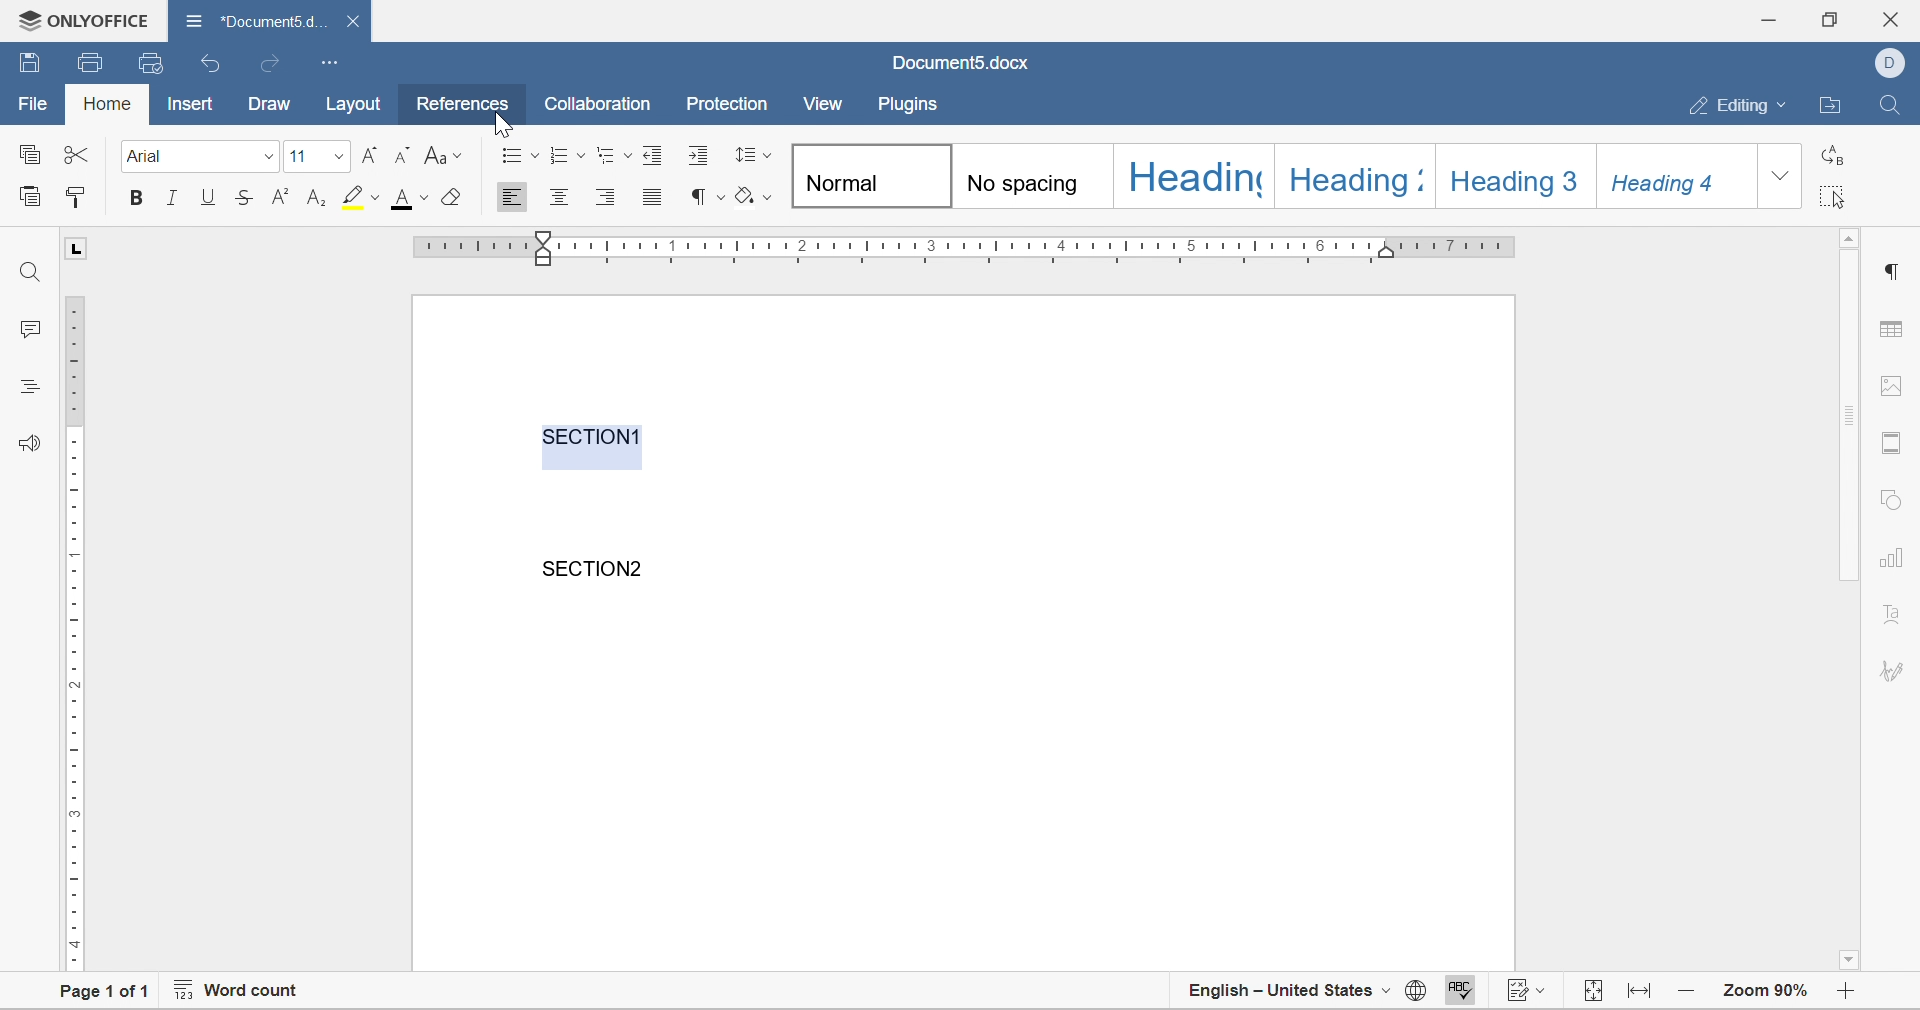 The width and height of the screenshot is (1920, 1010). What do you see at coordinates (456, 196) in the screenshot?
I see `clear style` at bounding box center [456, 196].